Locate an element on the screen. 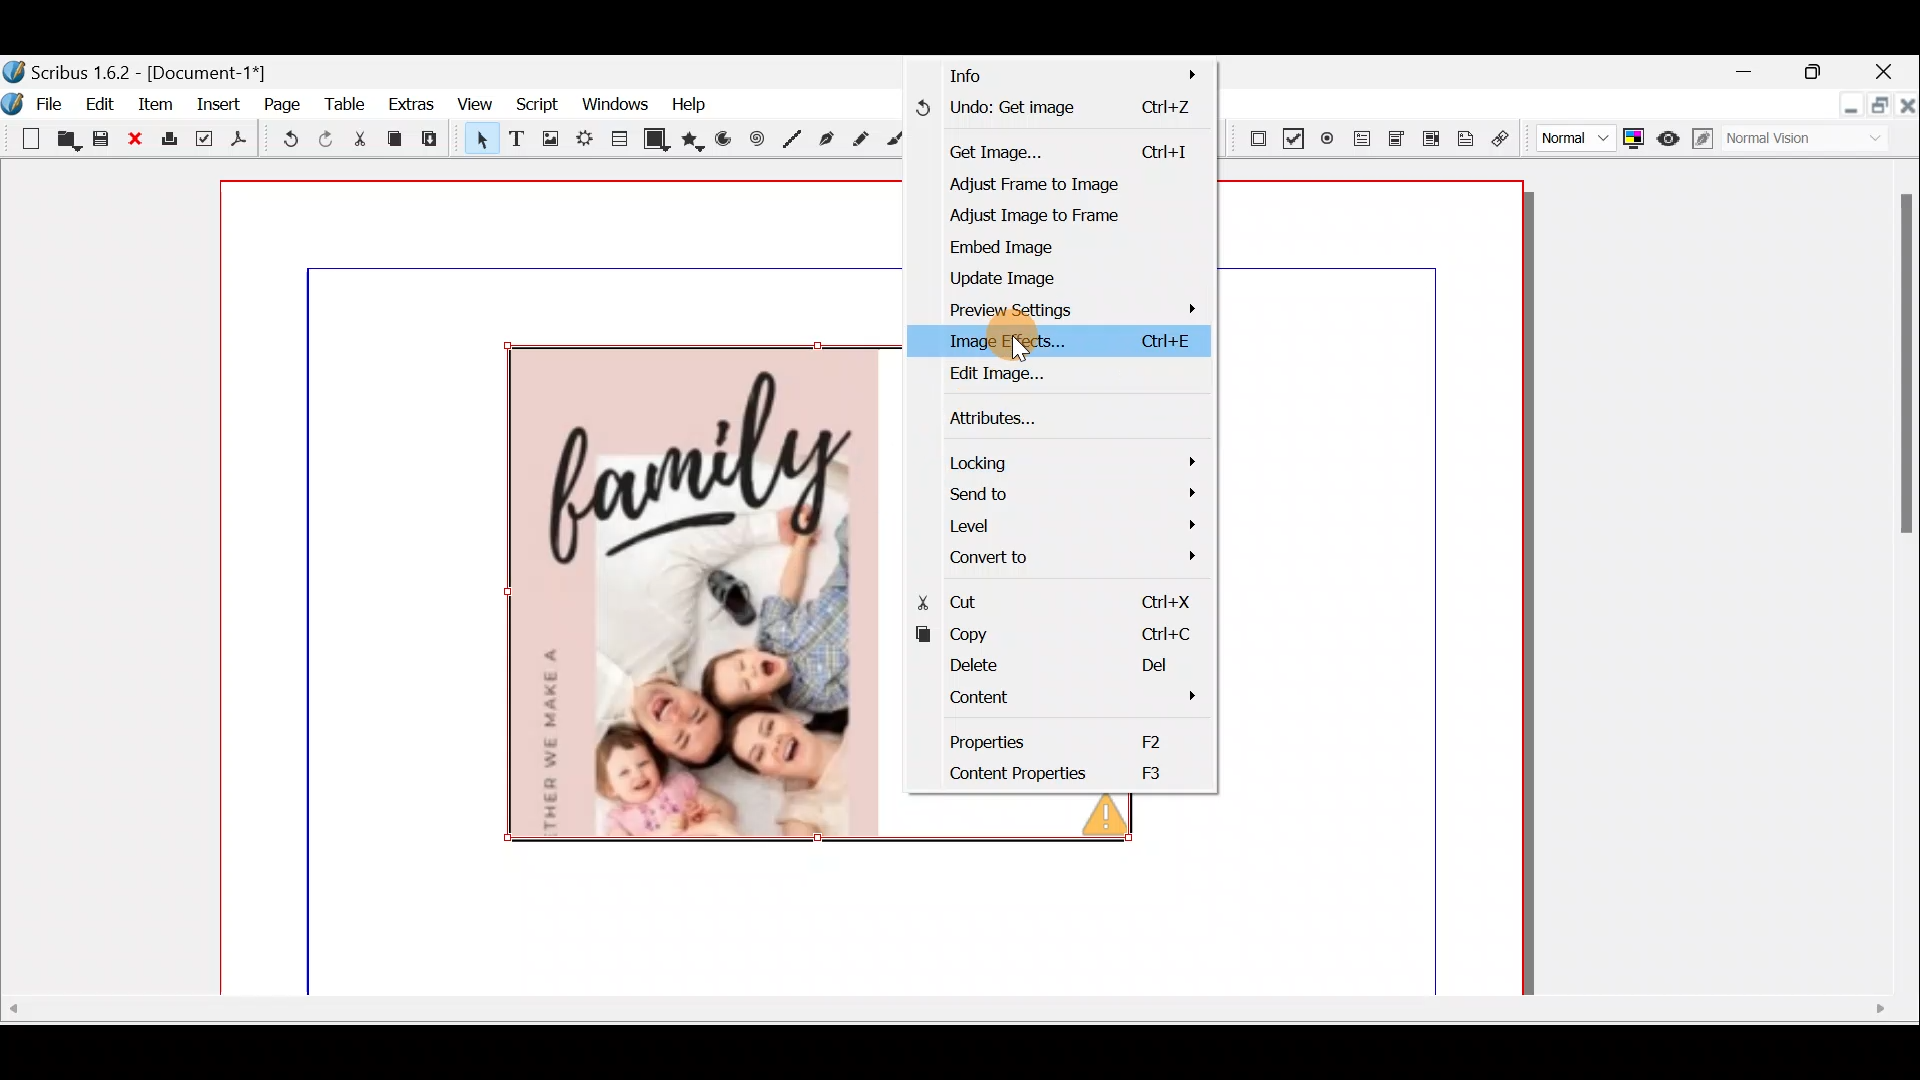 The image size is (1920, 1080). Freehand line is located at coordinates (857, 141).